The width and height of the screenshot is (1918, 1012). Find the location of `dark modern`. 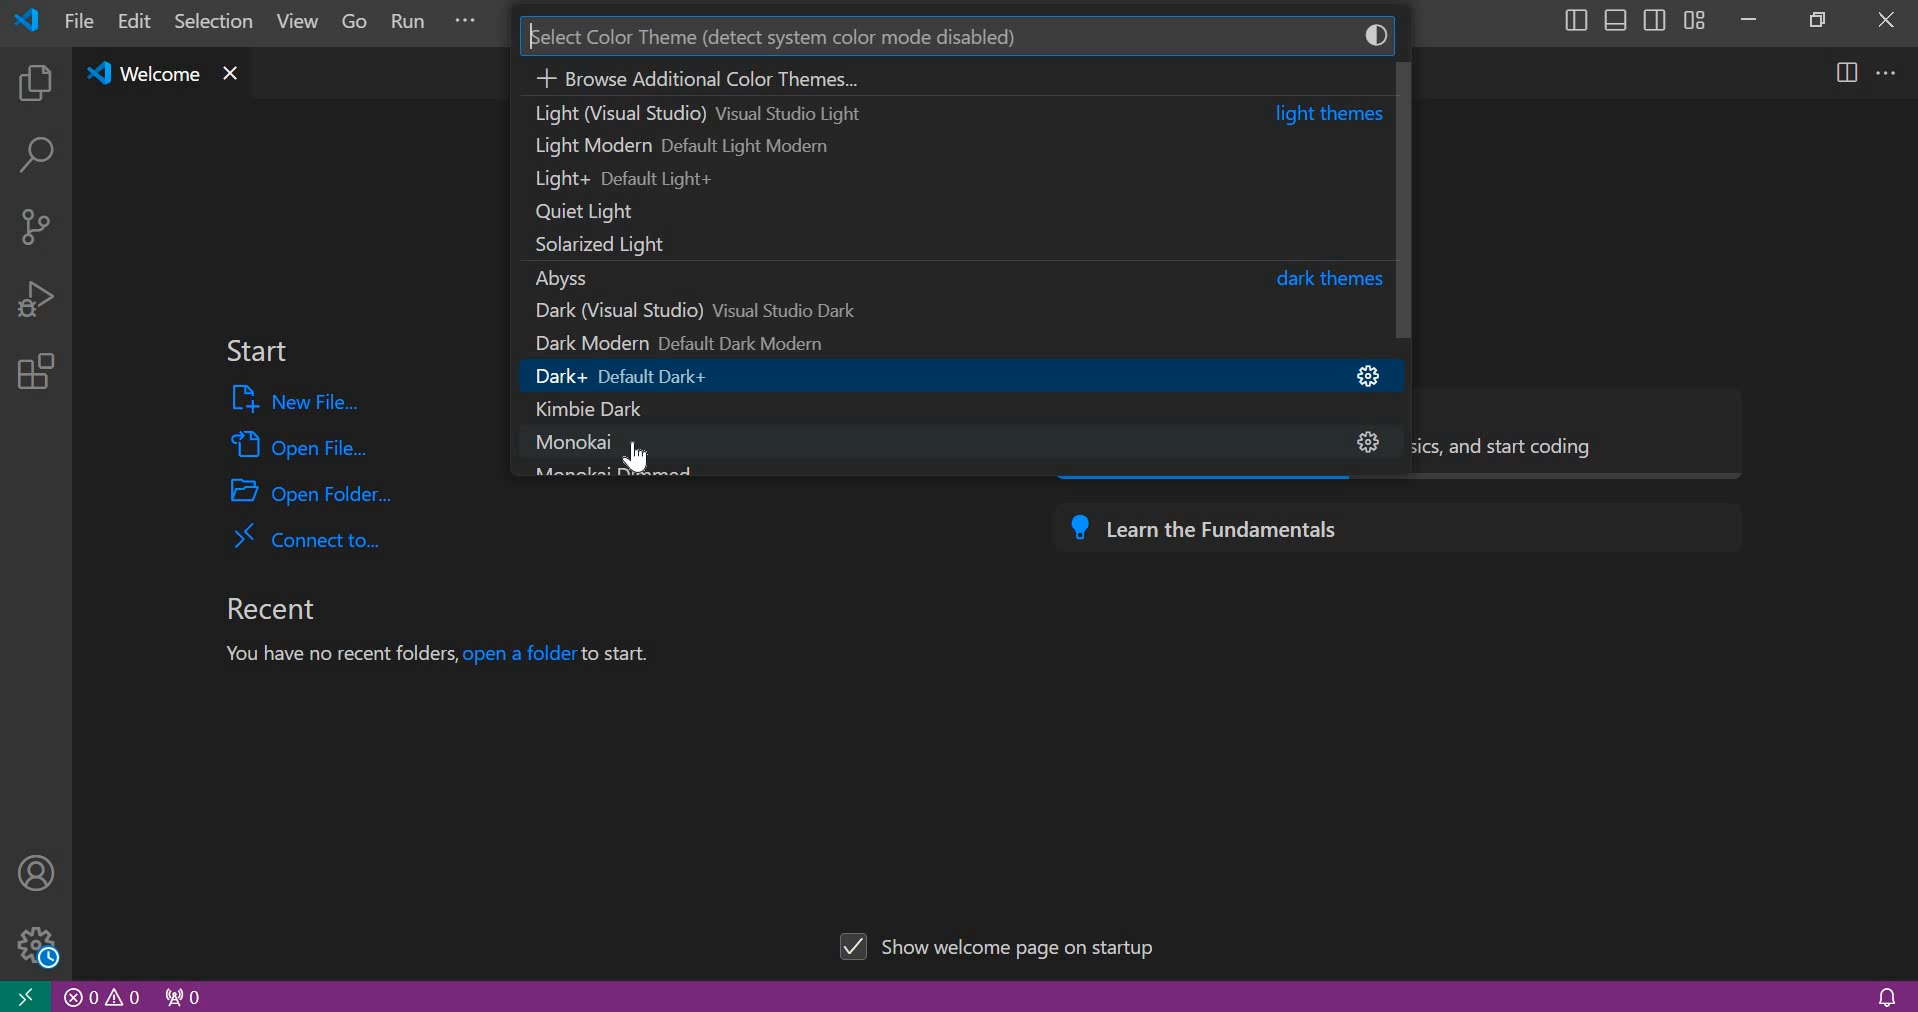

dark modern is located at coordinates (932, 343).